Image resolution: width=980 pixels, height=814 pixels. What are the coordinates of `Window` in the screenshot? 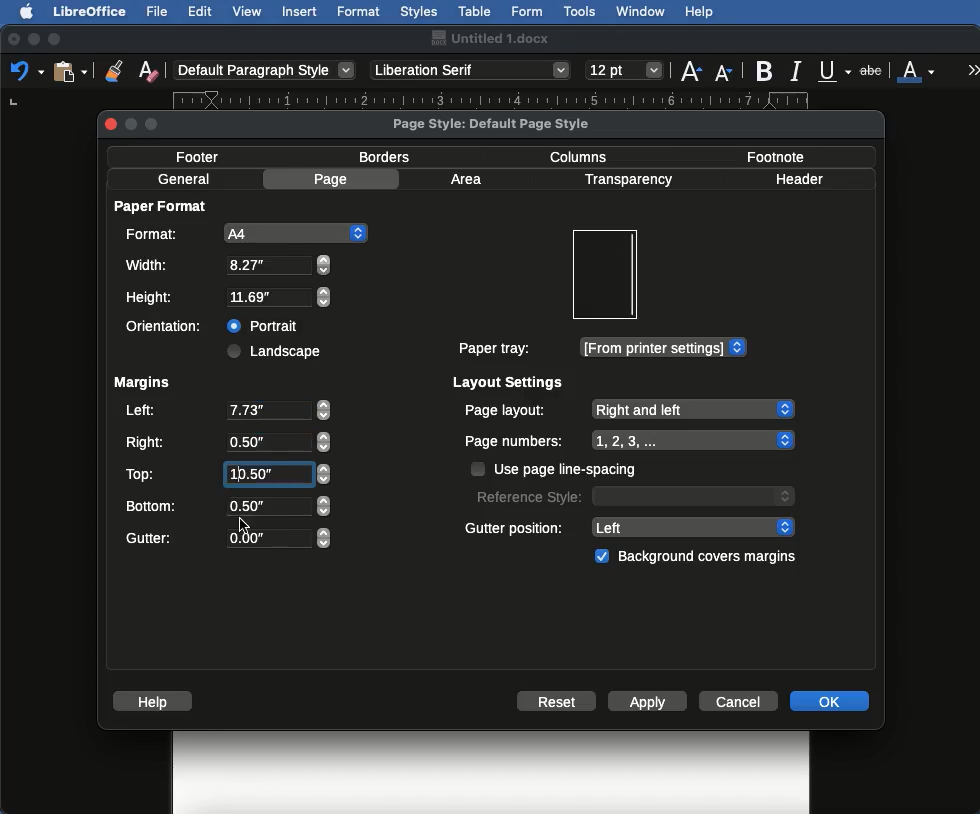 It's located at (641, 12).